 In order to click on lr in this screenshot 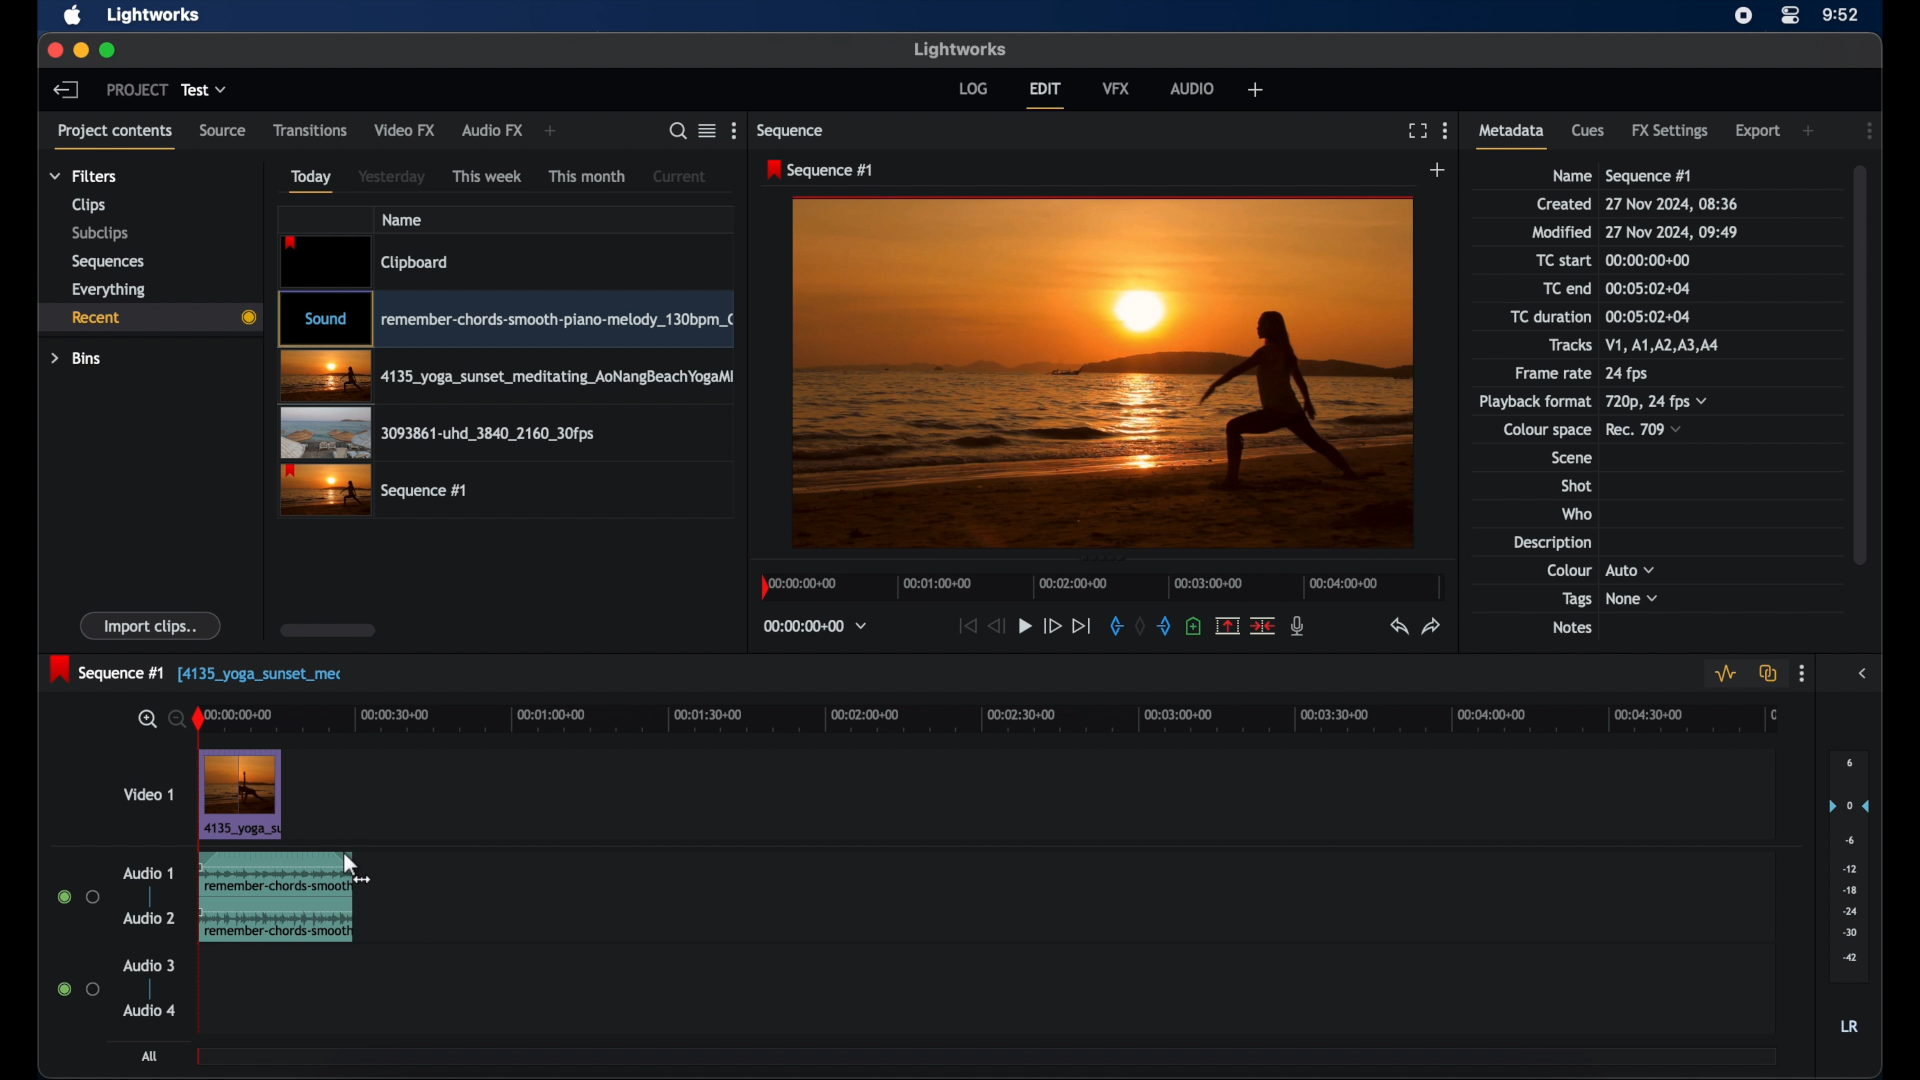, I will do `click(1849, 1026)`.